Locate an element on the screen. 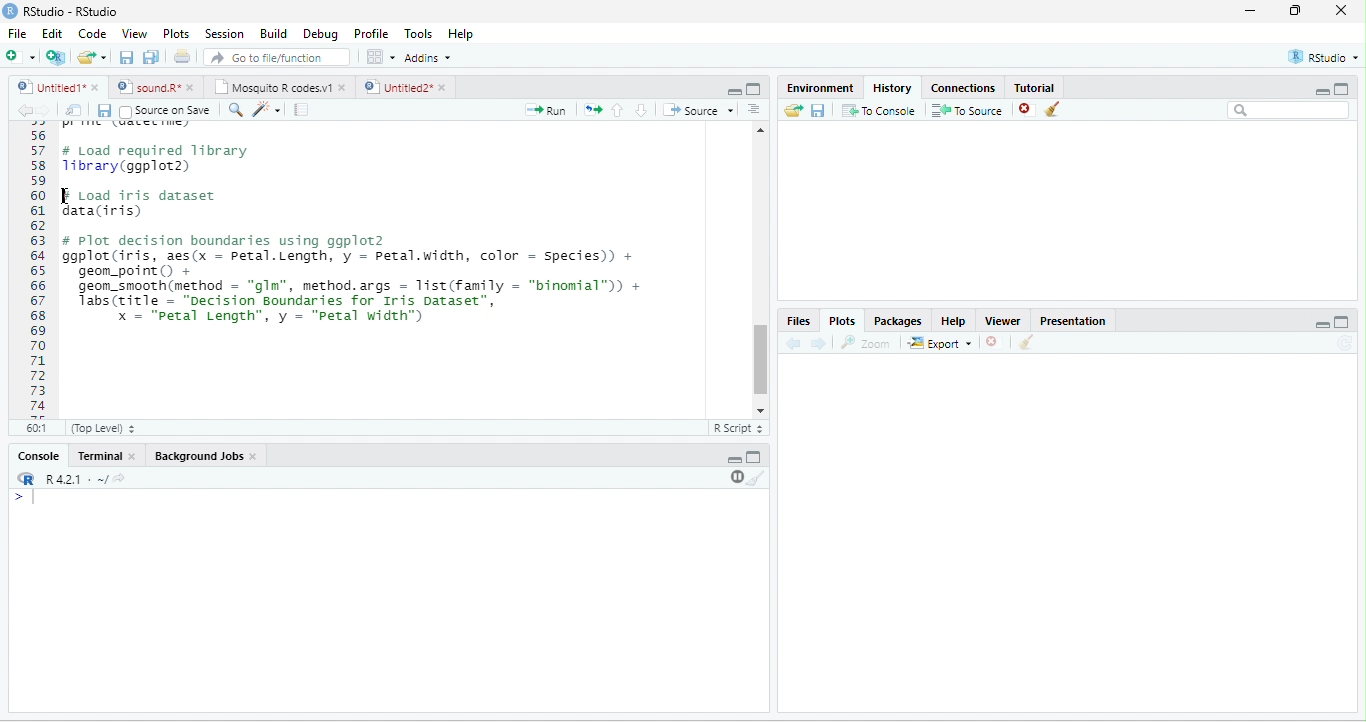 Image resolution: width=1366 pixels, height=722 pixels. scroll up is located at coordinates (761, 130).